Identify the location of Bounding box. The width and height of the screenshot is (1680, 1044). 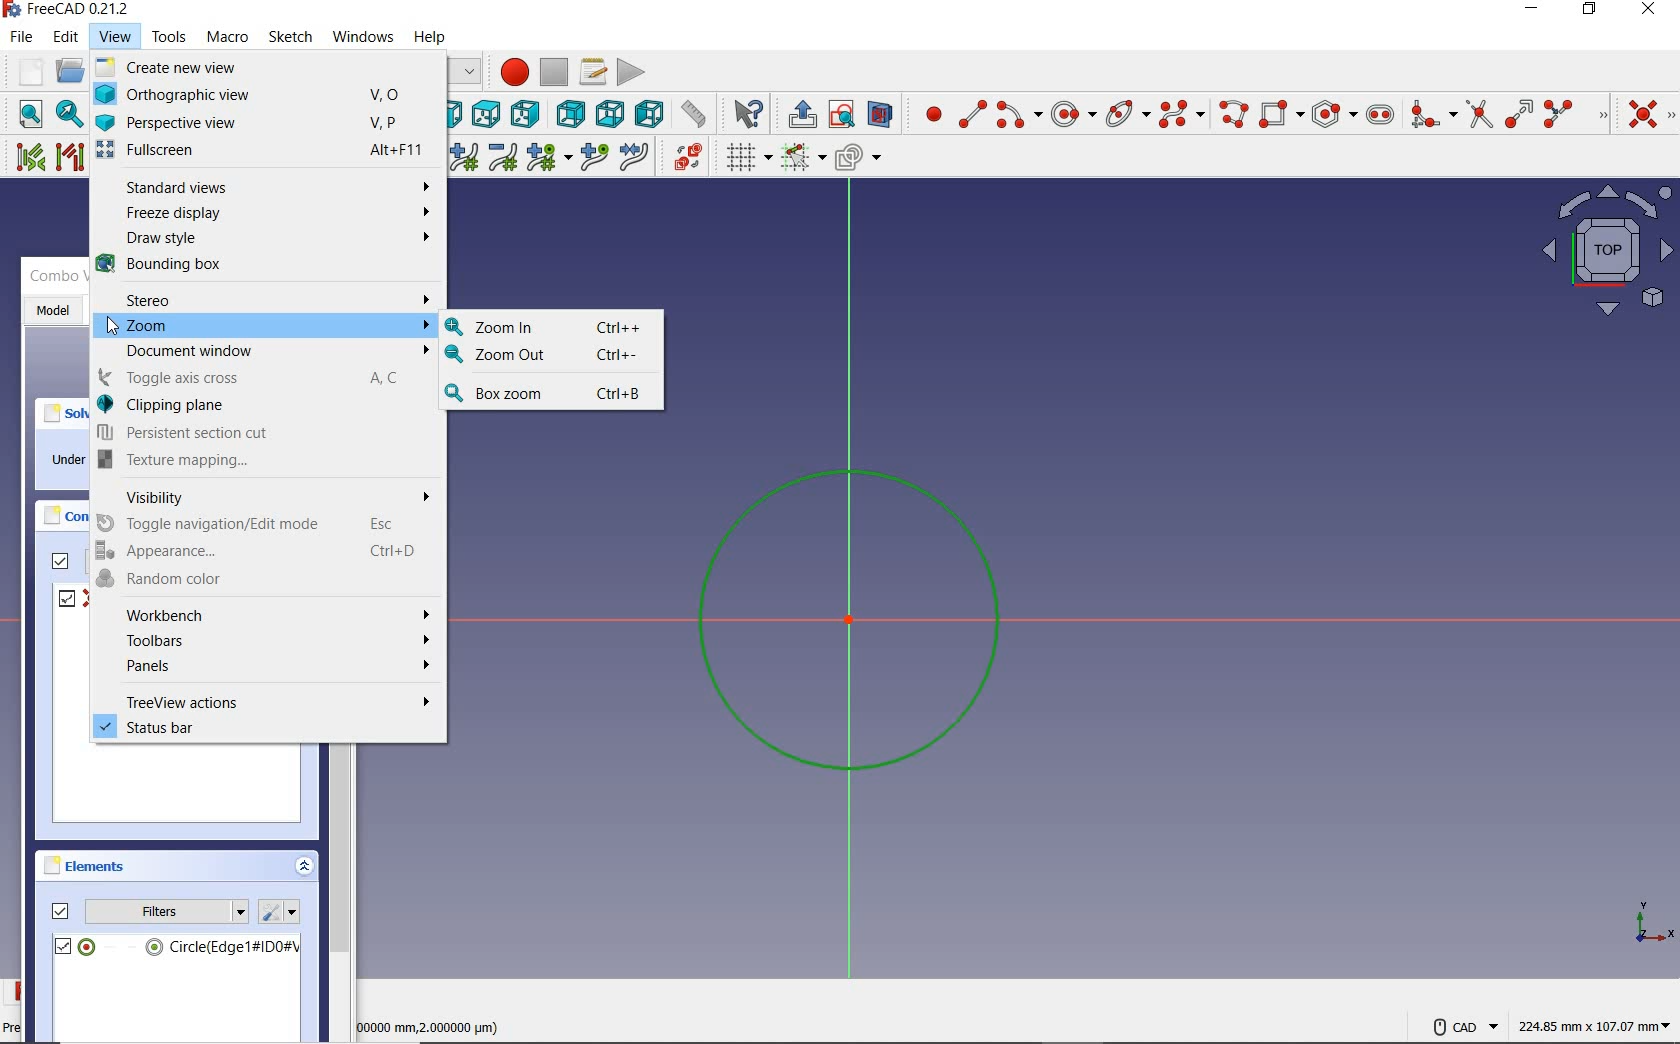
(157, 263).